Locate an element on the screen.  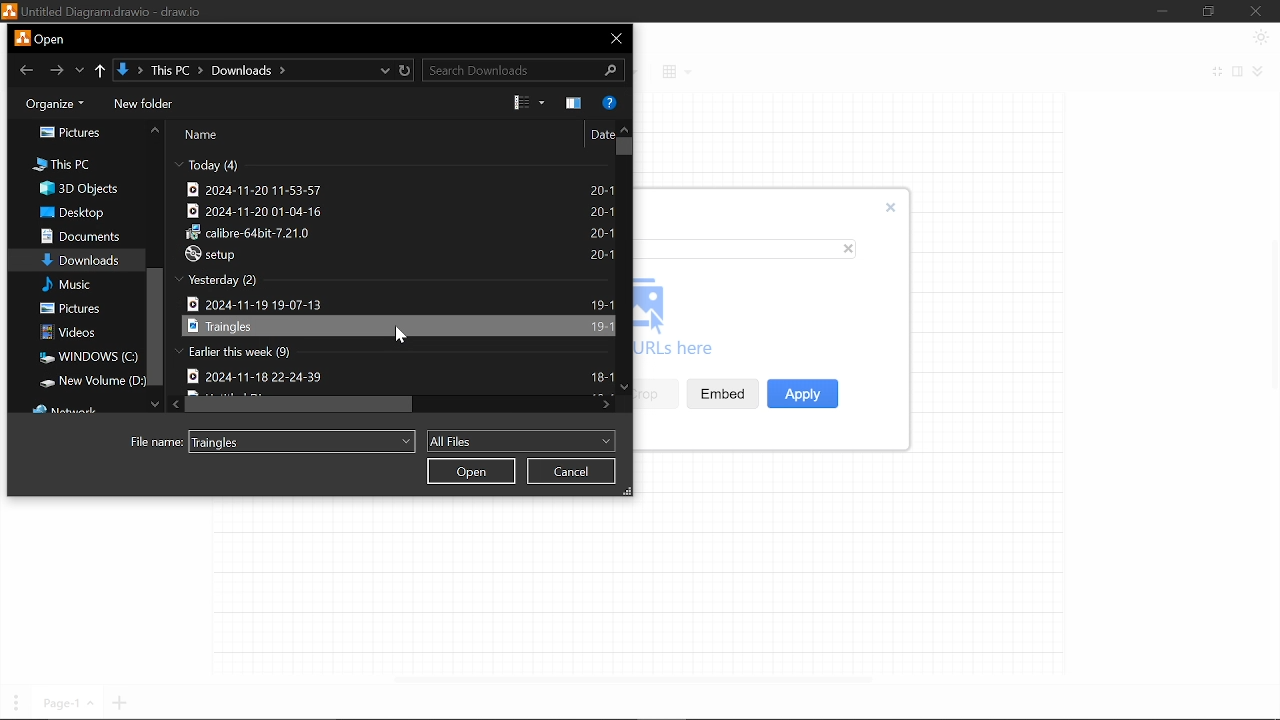
Appearence is located at coordinates (1262, 37).